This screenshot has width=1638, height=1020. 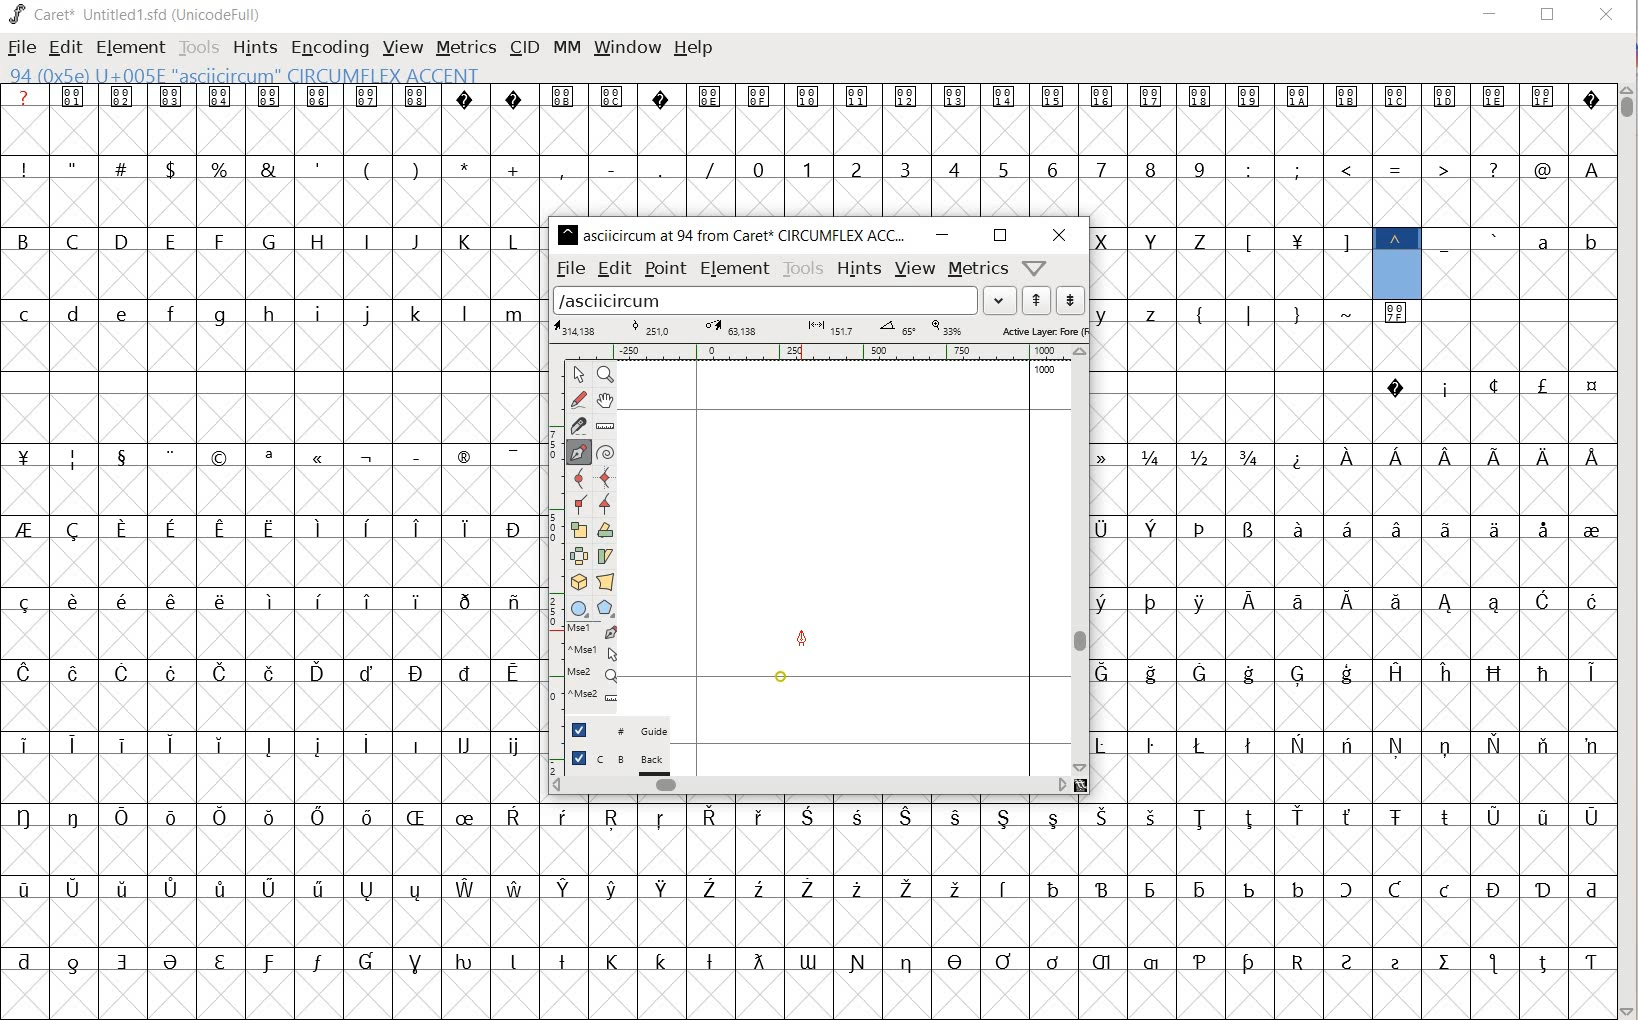 What do you see at coordinates (577, 451) in the screenshot?
I see `add a point, then drag out its control points` at bounding box center [577, 451].